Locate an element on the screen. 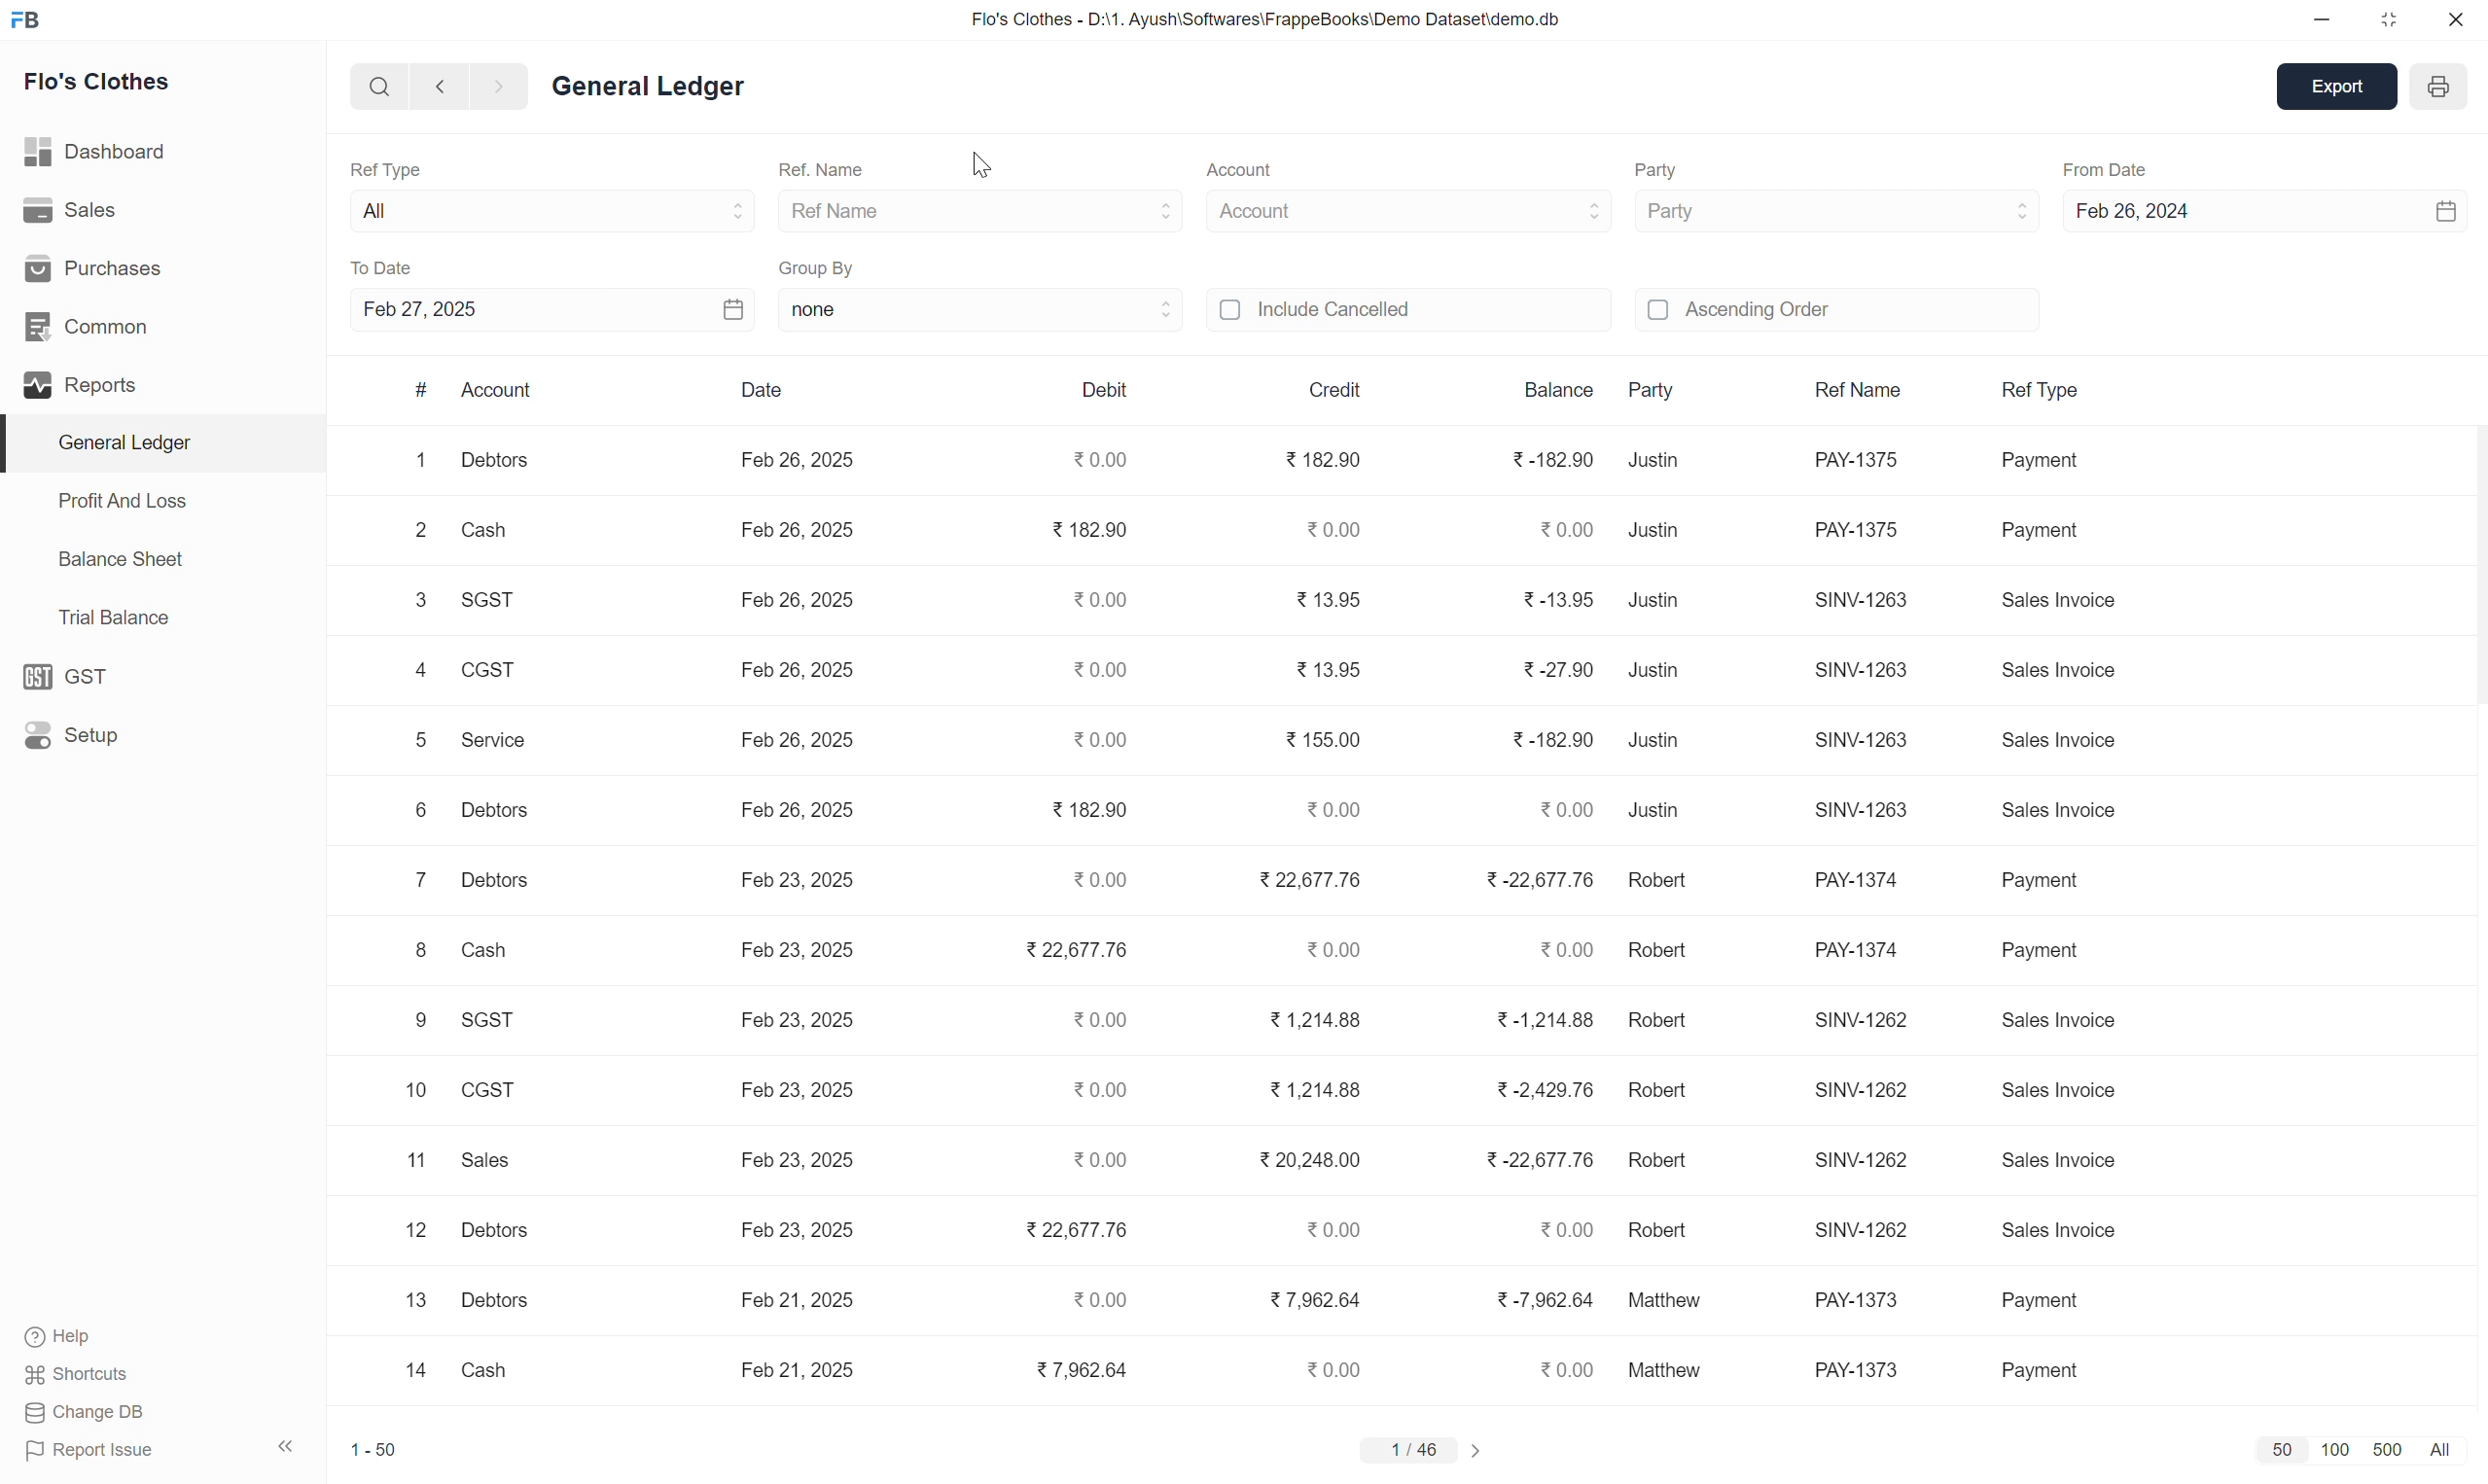  pay-1374 is located at coordinates (1867, 883).